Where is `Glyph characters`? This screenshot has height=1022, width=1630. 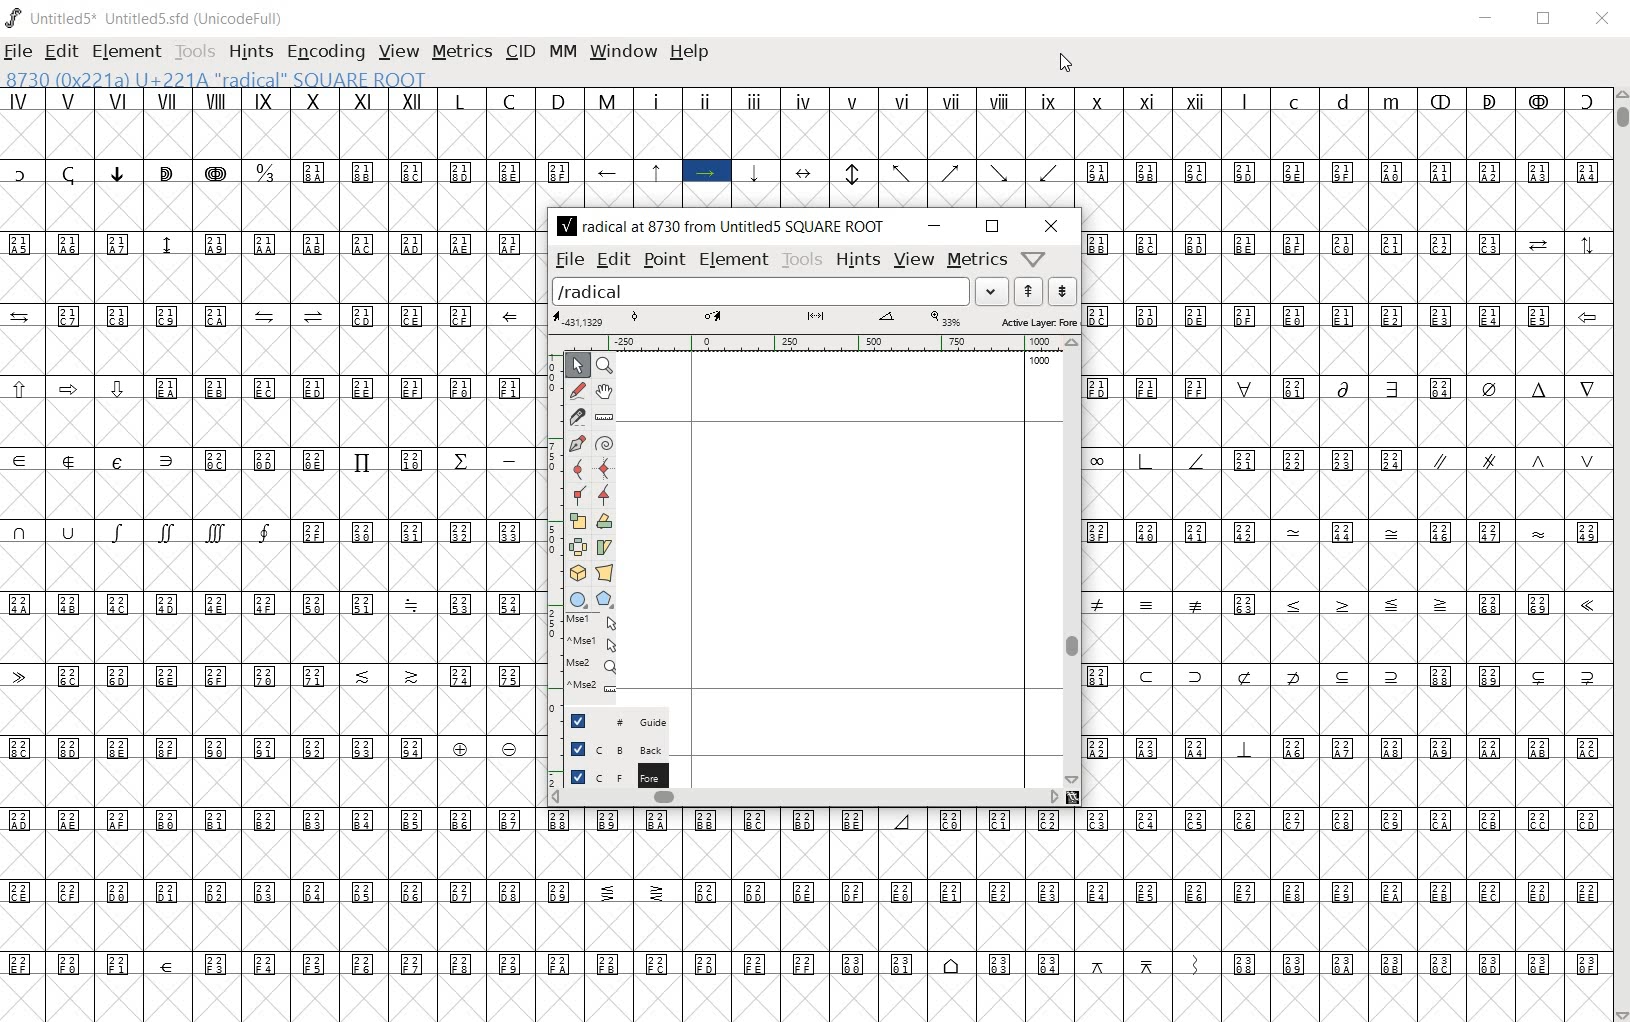
Glyph characters is located at coordinates (268, 556).